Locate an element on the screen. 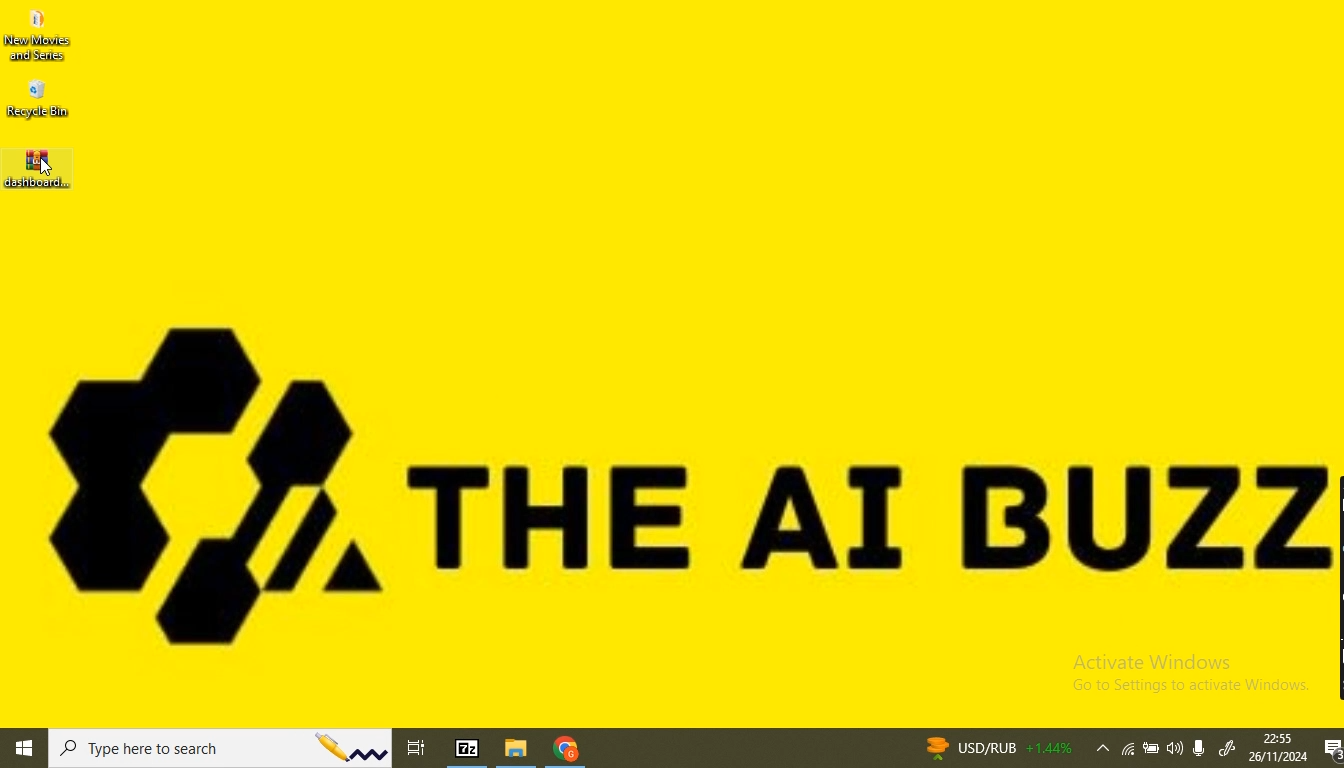 The image size is (1344, 768). Dashboard_user_panel_template(file) is located at coordinates (37, 165).